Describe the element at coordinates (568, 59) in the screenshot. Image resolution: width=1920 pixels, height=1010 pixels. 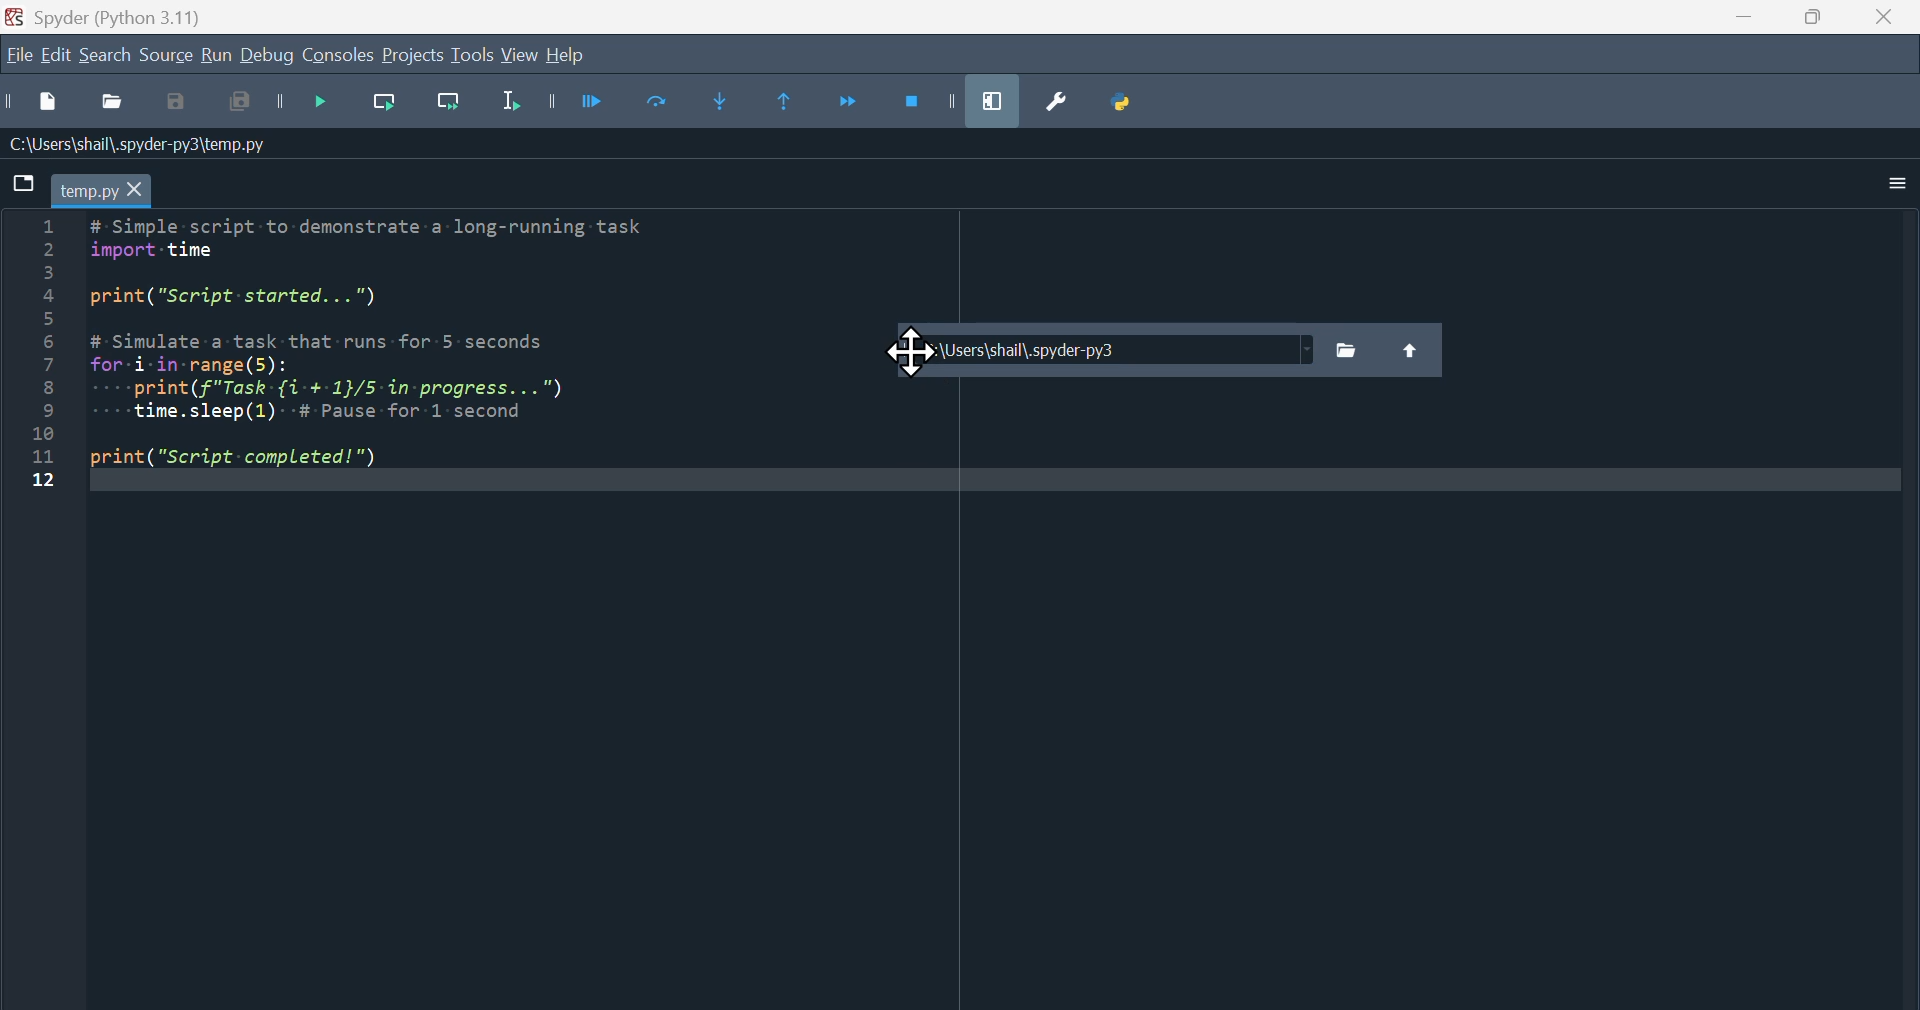
I see `help` at that location.